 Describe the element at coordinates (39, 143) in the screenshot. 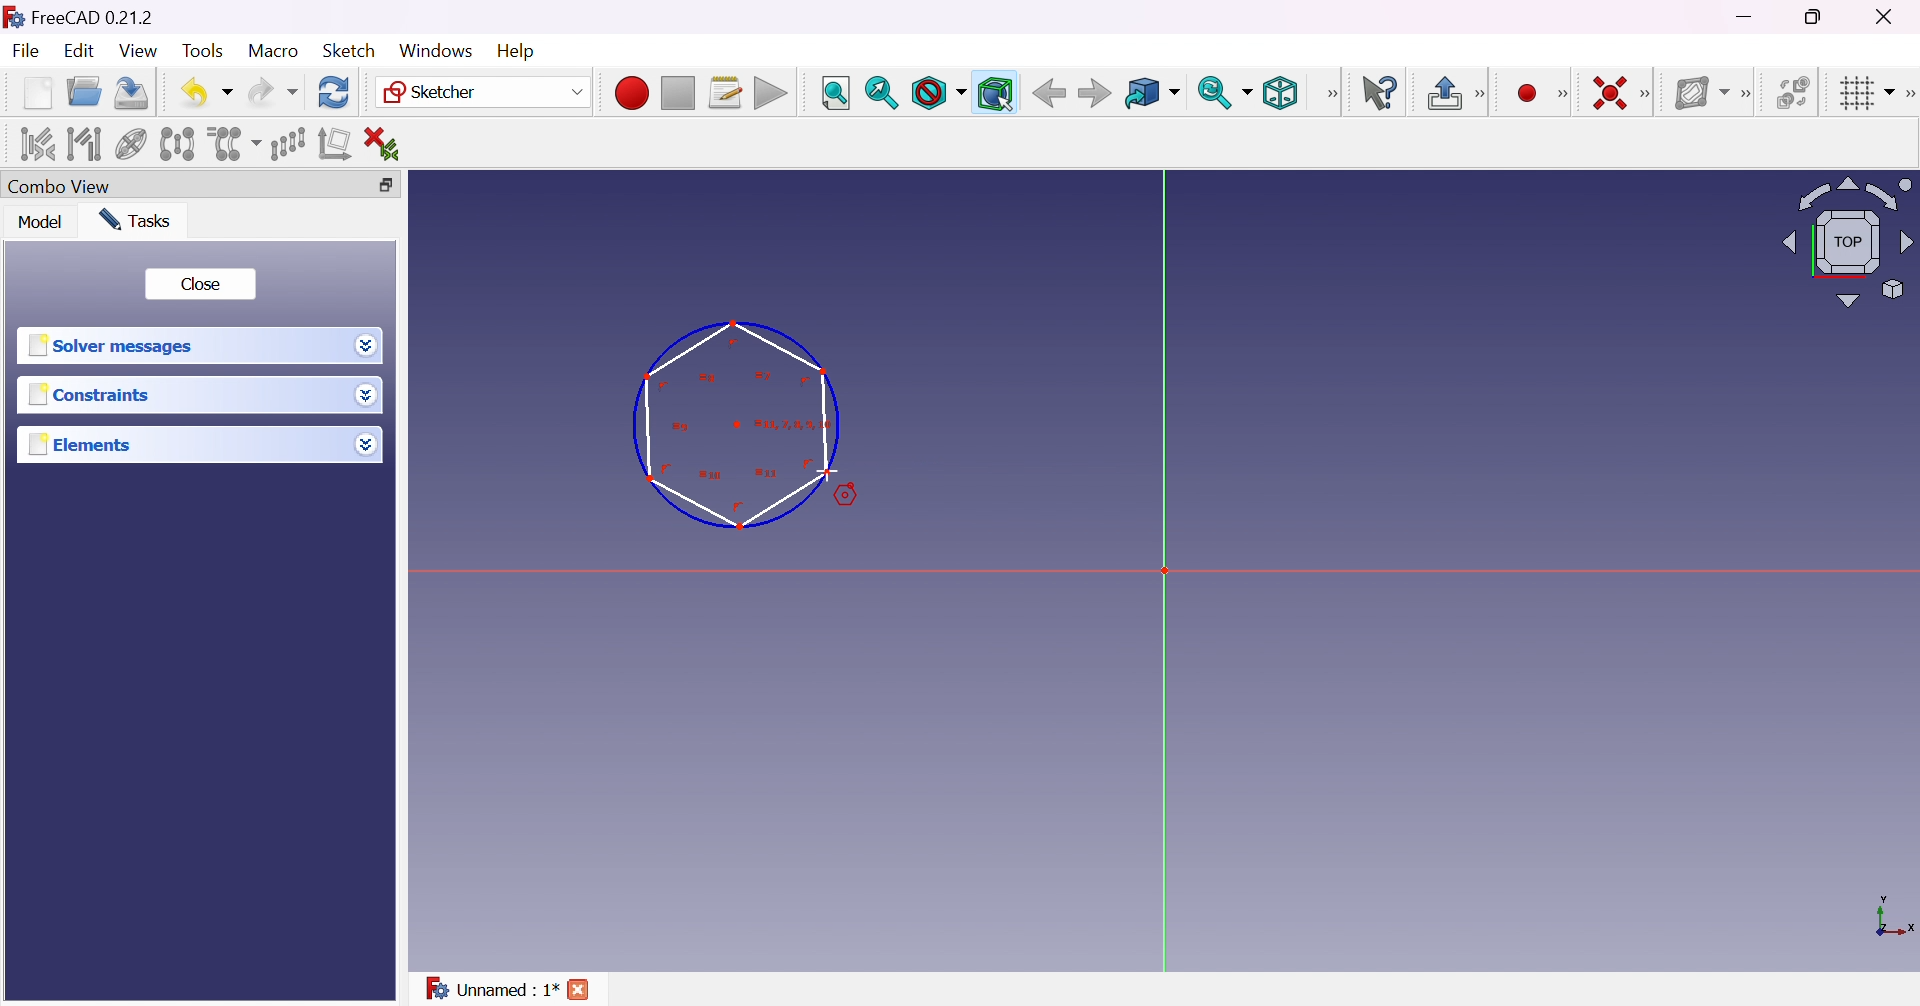

I see `Select associated constraints` at that location.